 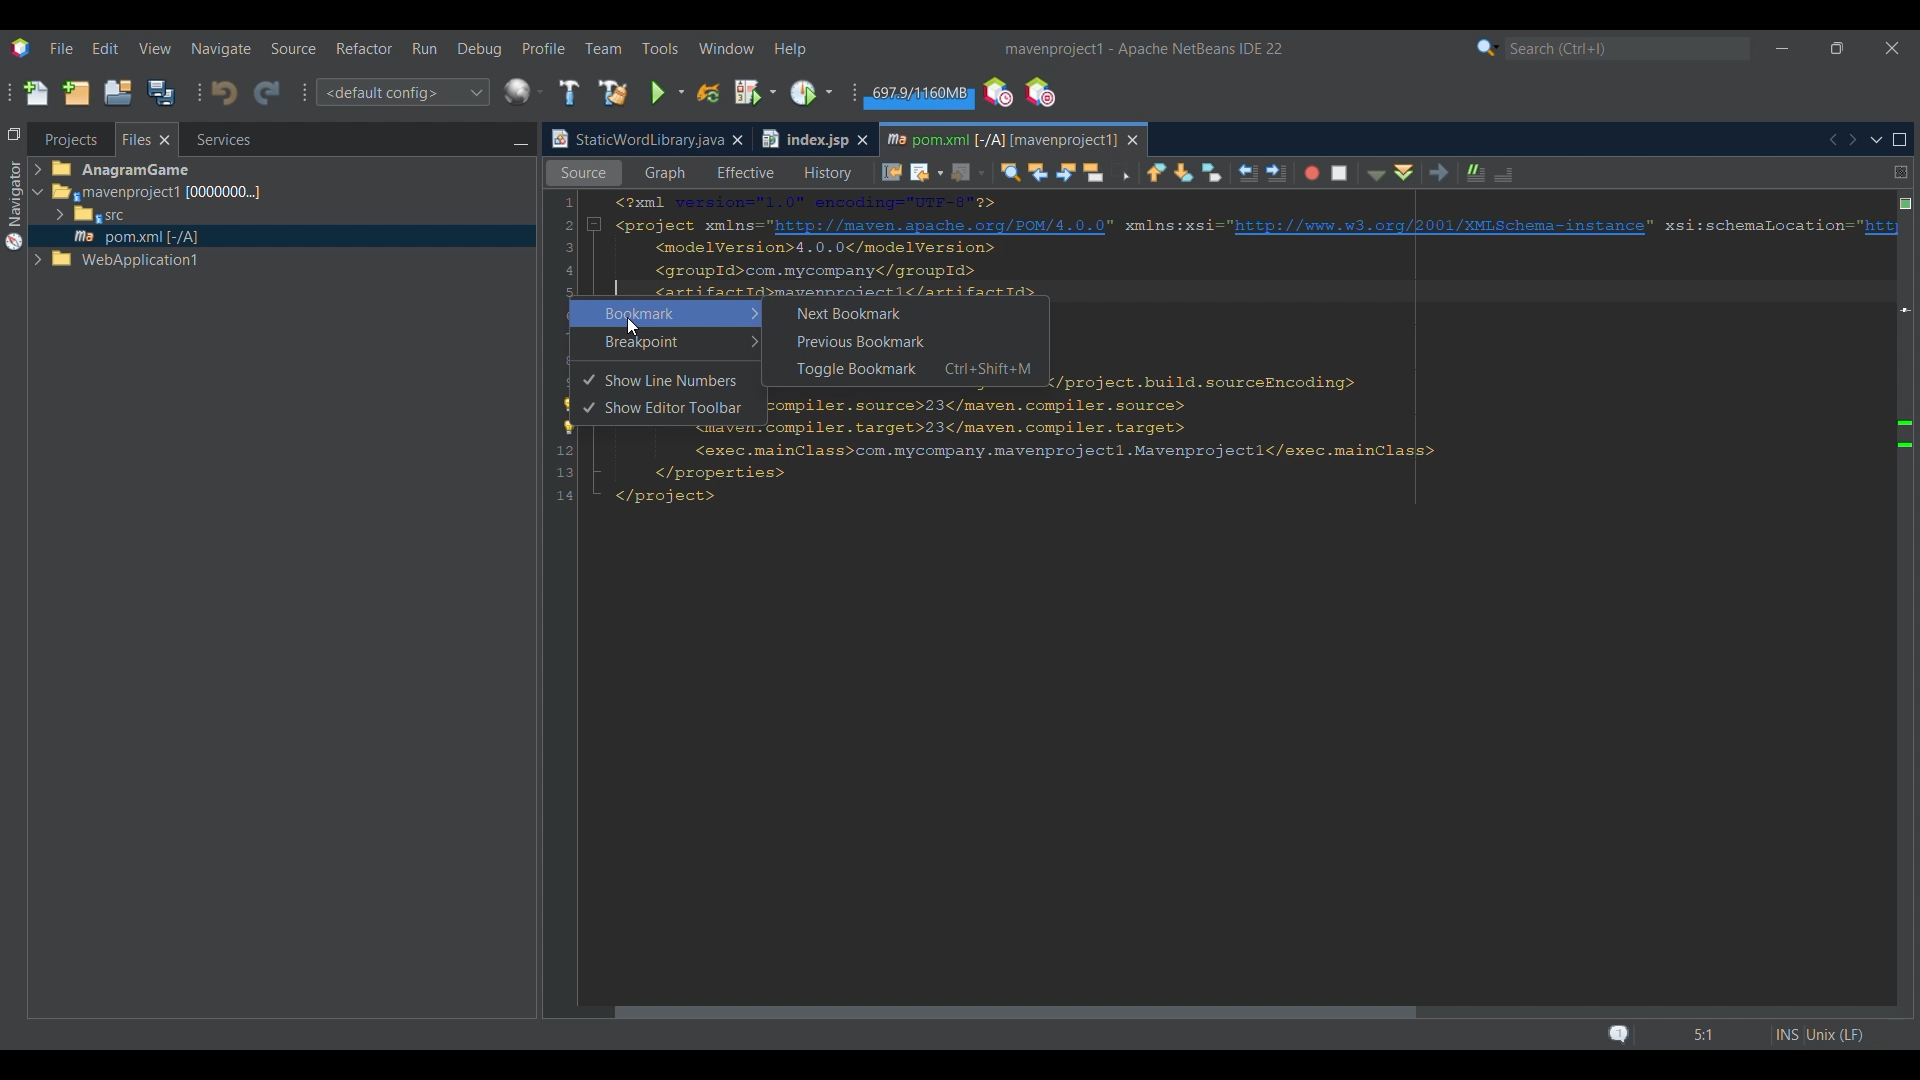 What do you see at coordinates (1005, 172) in the screenshot?
I see `Find selection` at bounding box center [1005, 172].